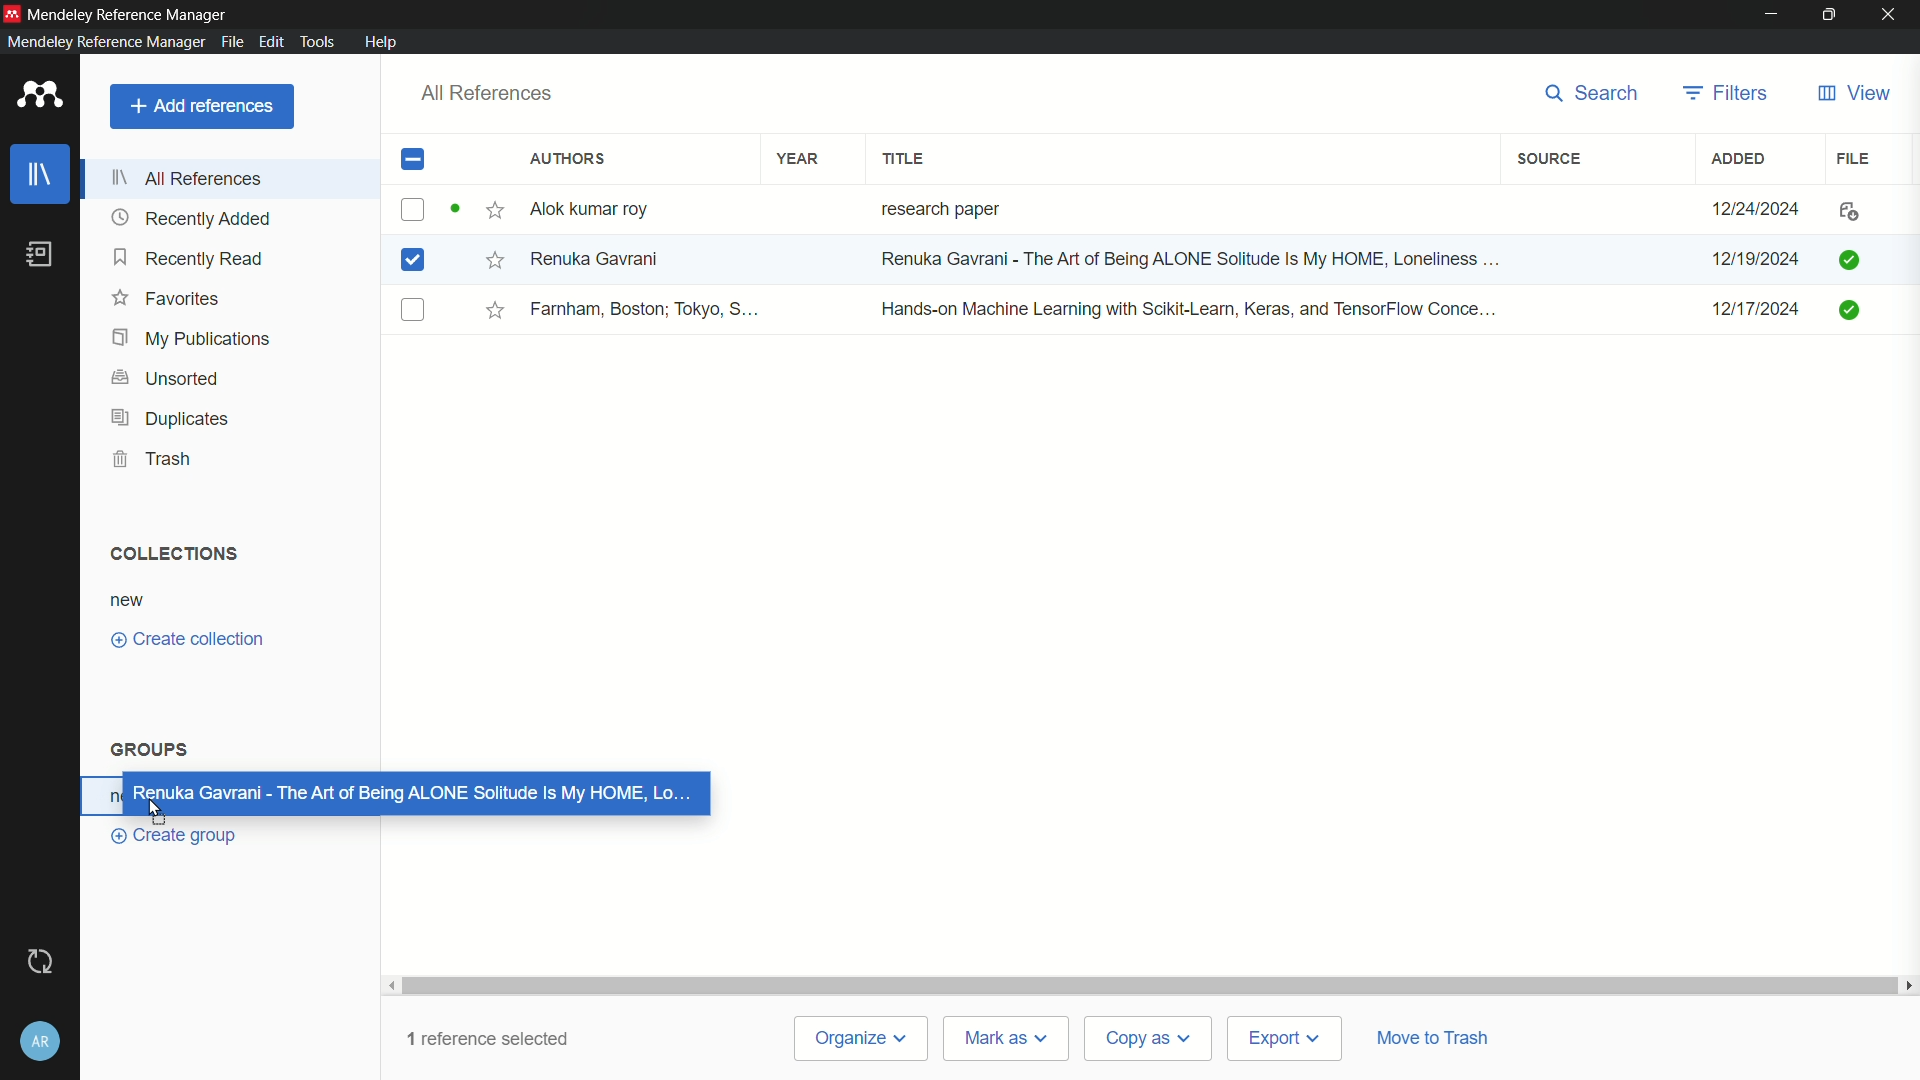 The image size is (1920, 1080). Describe the element at coordinates (1438, 1034) in the screenshot. I see `move to trash` at that location.